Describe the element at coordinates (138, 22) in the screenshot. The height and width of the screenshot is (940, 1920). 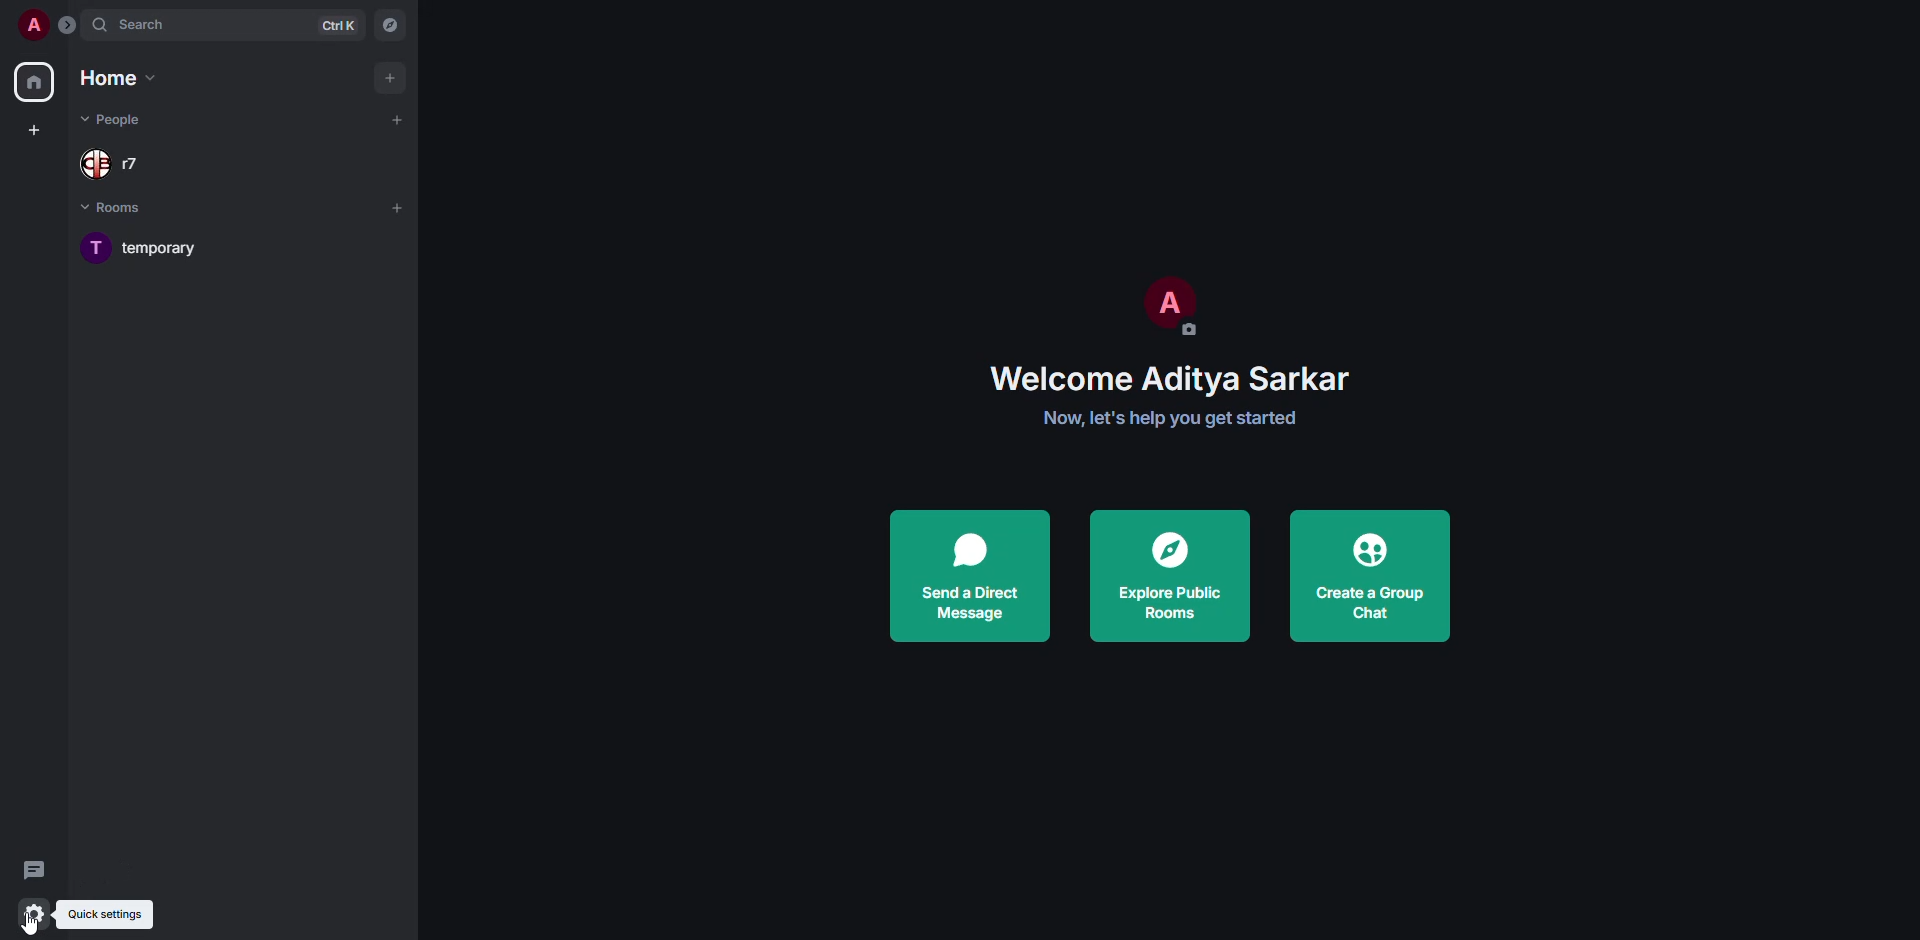
I see `search` at that location.